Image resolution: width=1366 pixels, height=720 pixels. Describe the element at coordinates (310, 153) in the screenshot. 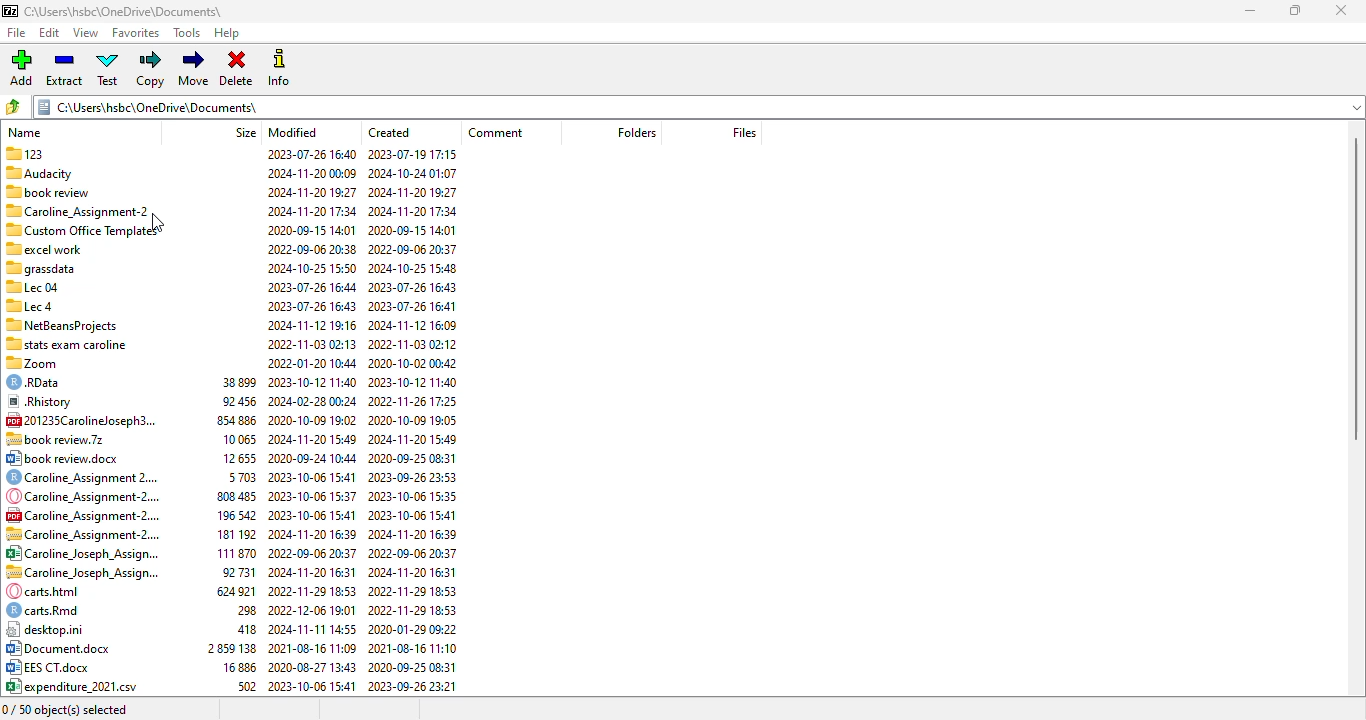

I see `2023-07-26.16..40` at that location.